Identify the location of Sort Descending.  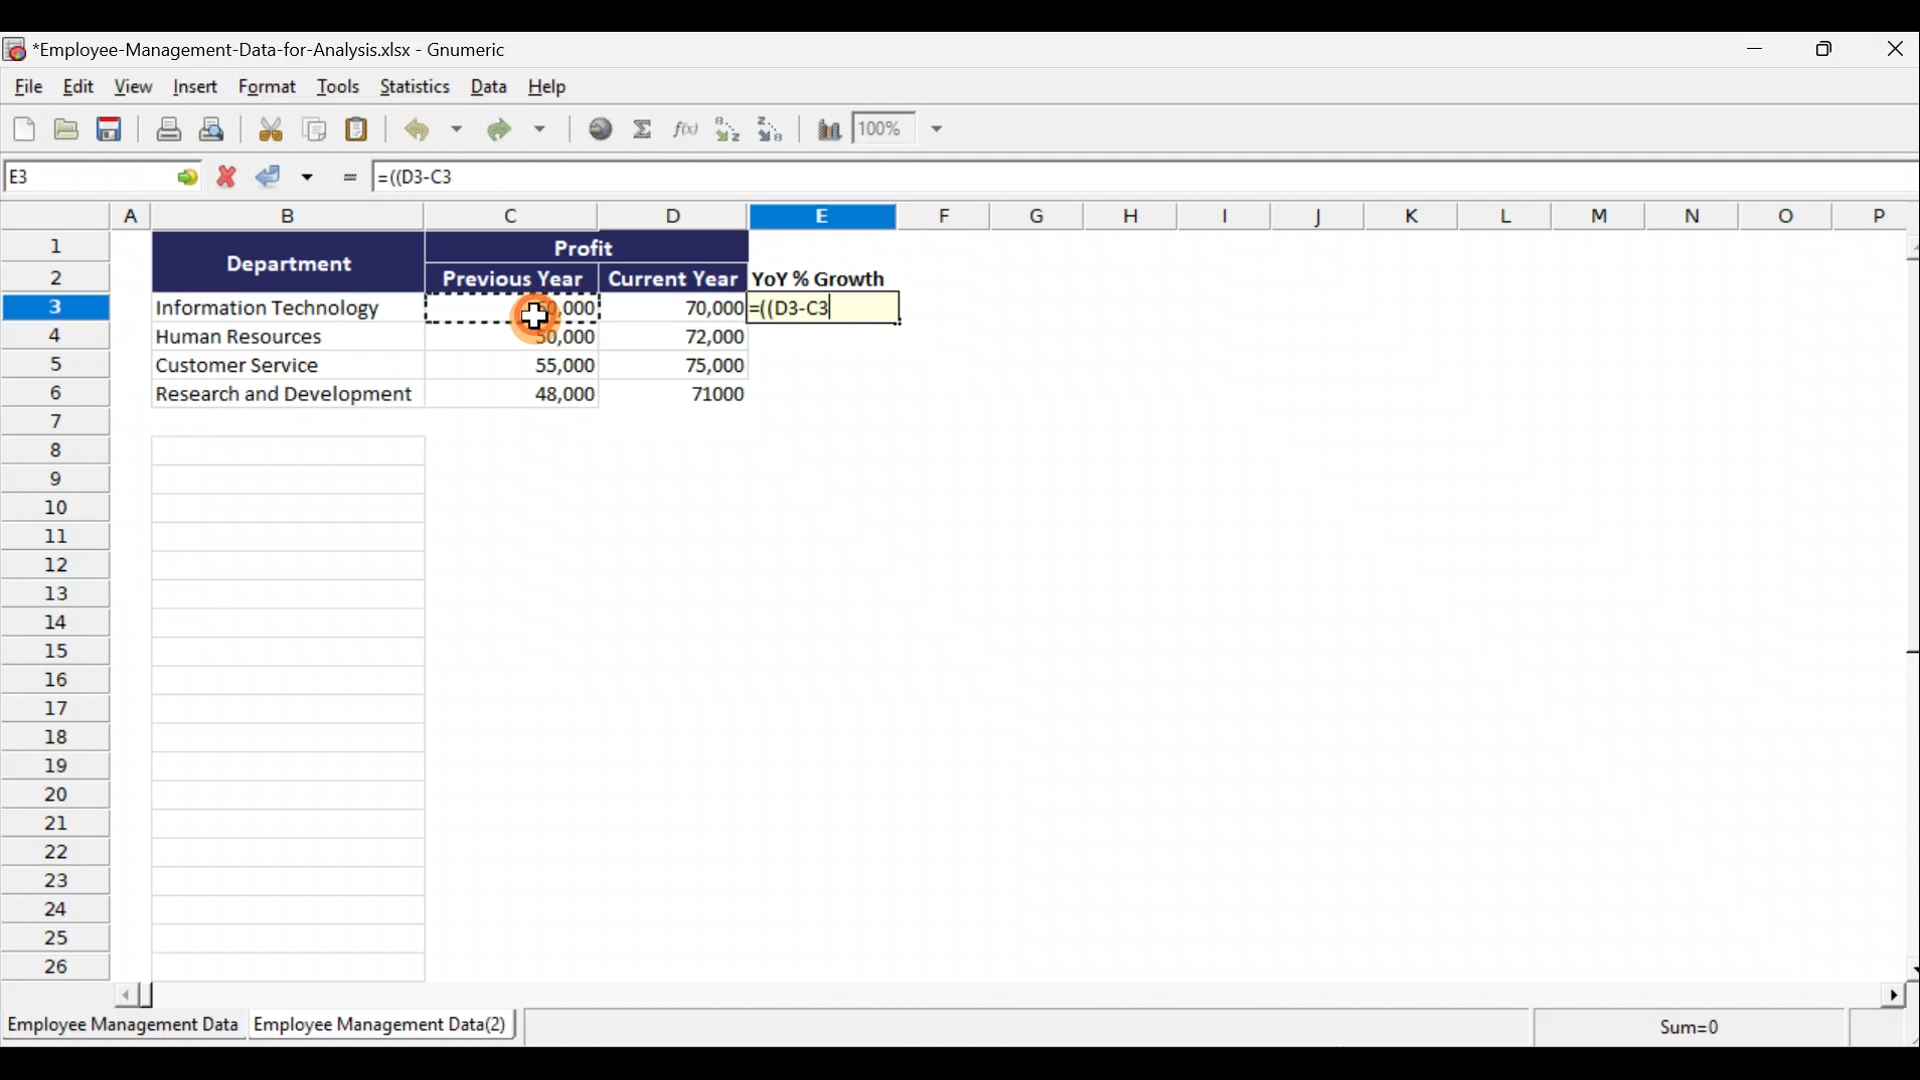
(774, 132).